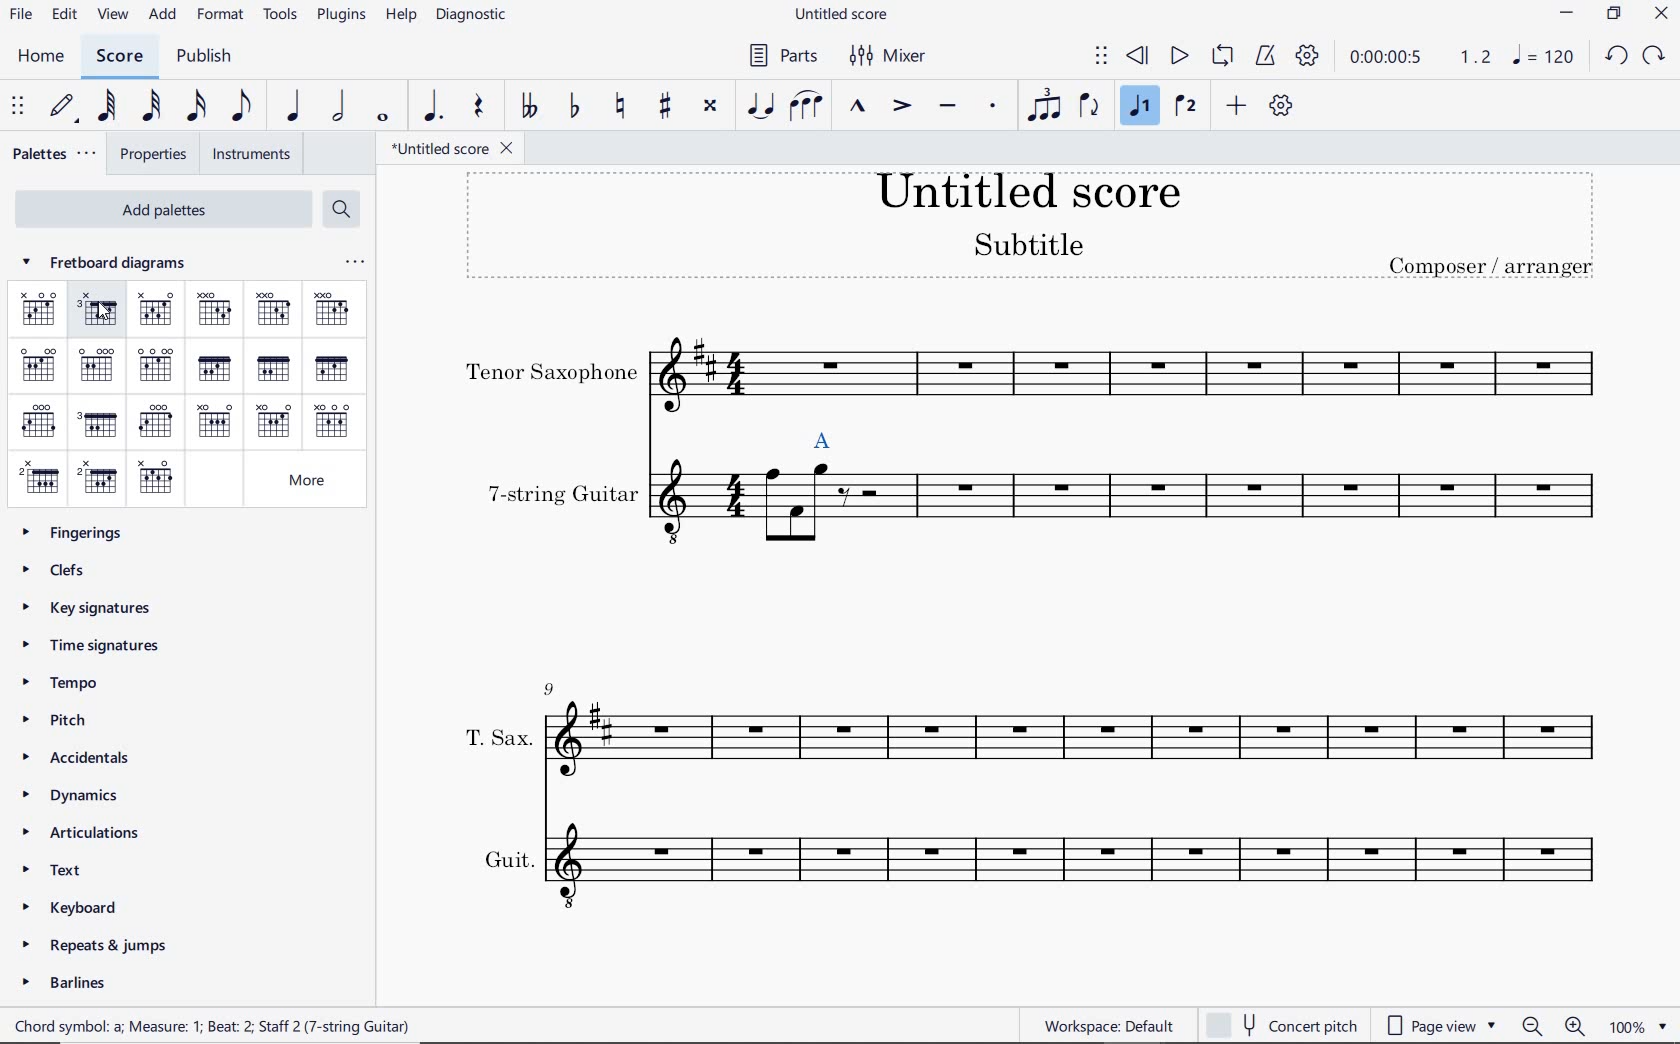 This screenshot has width=1680, height=1044. What do you see at coordinates (474, 18) in the screenshot?
I see `DIAGNOSTIC` at bounding box center [474, 18].